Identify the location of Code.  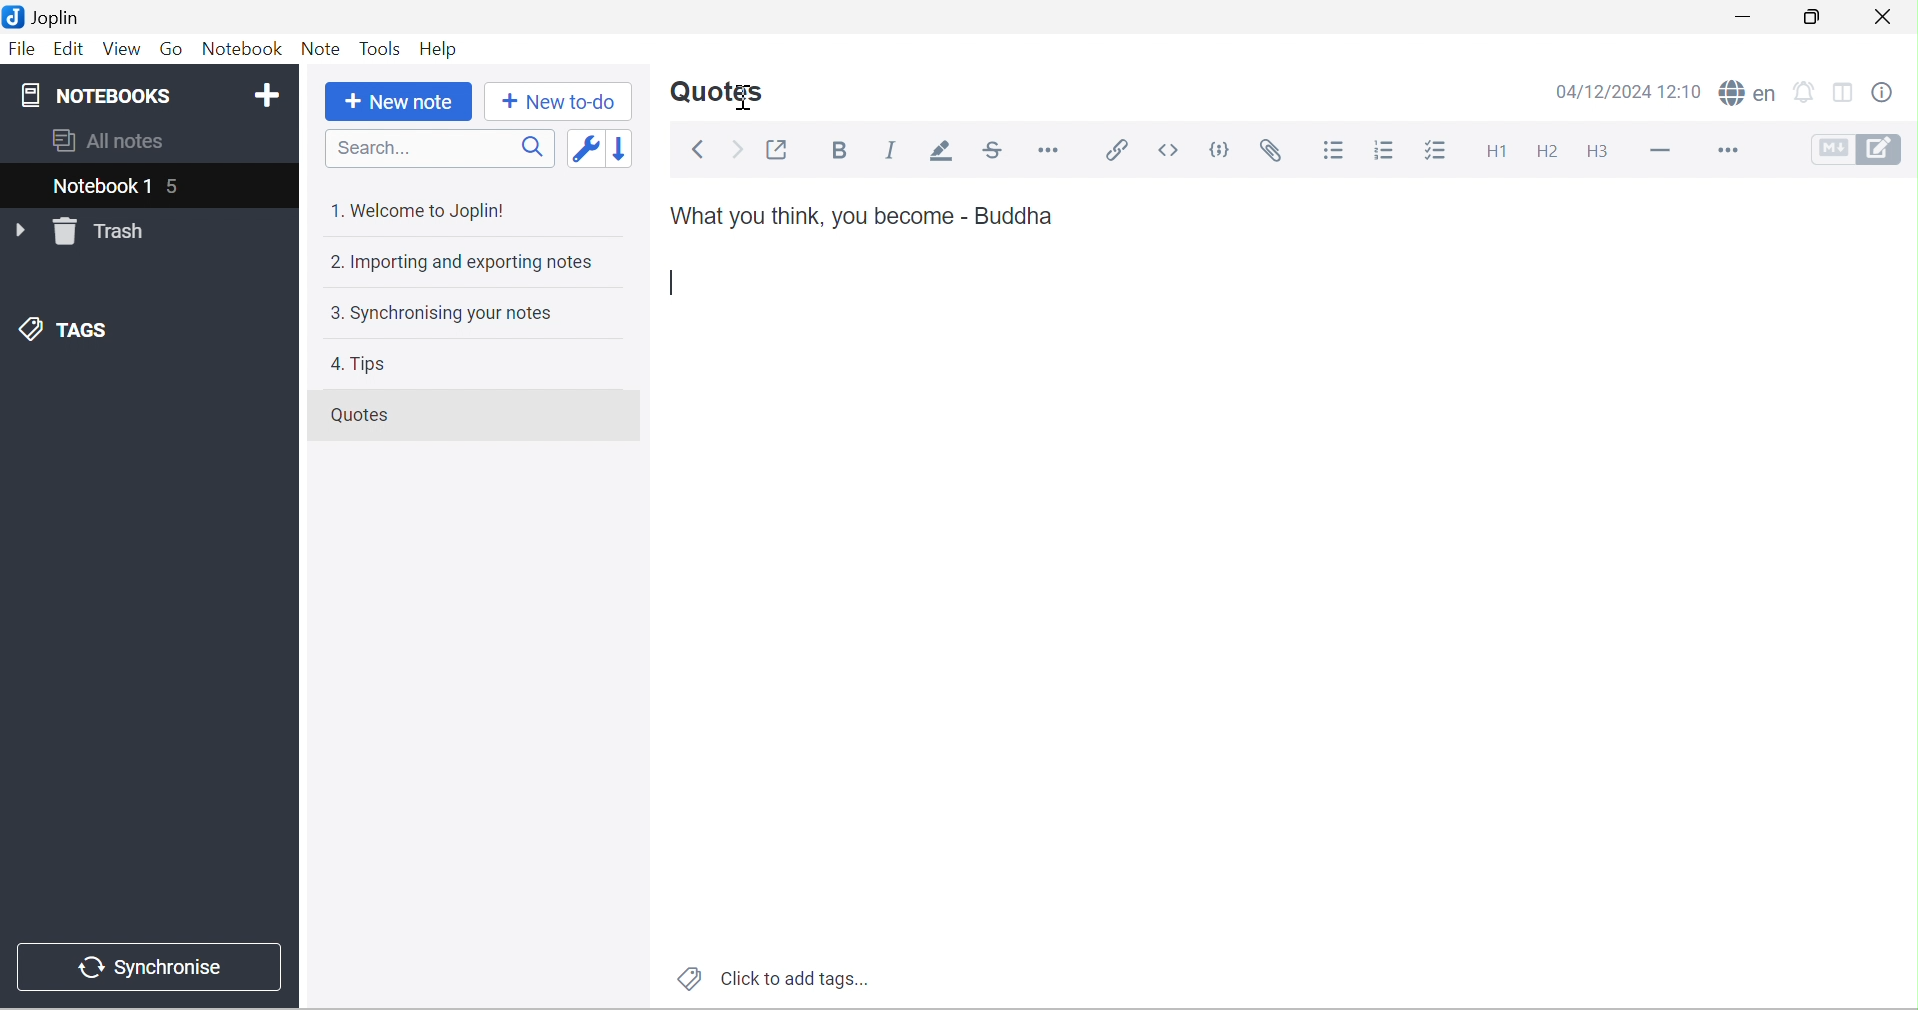
(1220, 146).